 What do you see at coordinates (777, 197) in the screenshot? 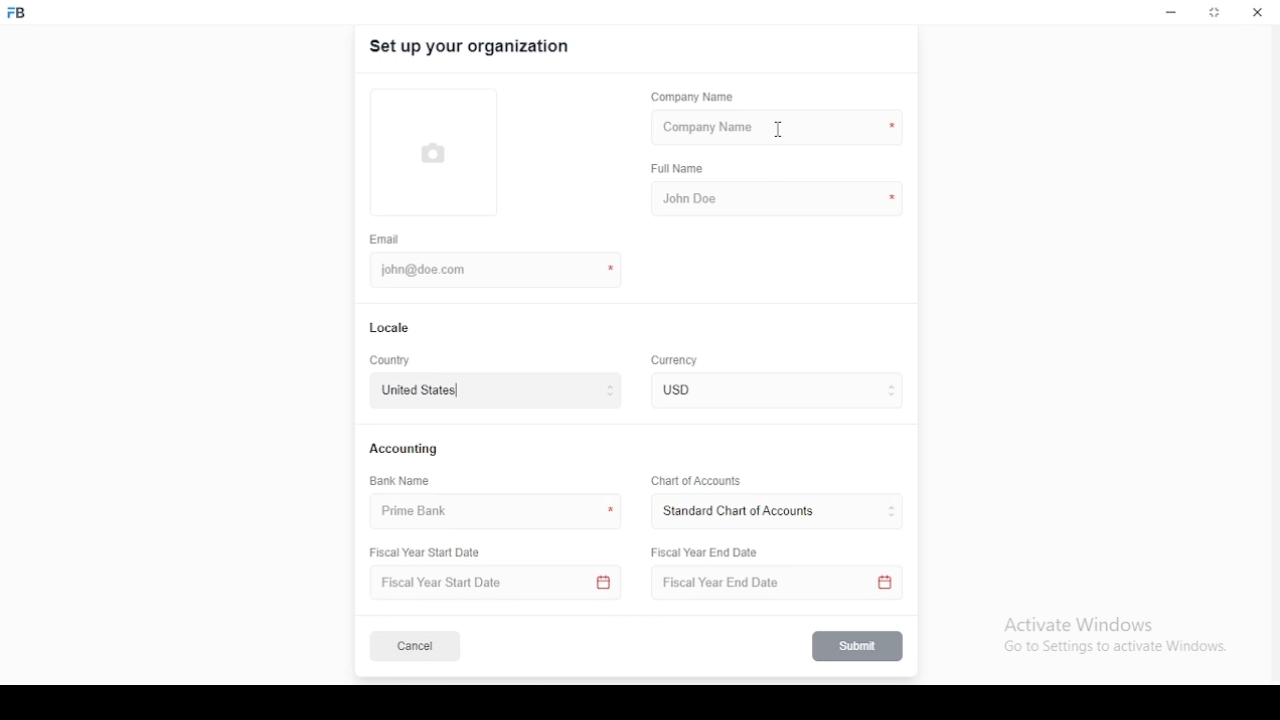
I see `john doe` at bounding box center [777, 197].